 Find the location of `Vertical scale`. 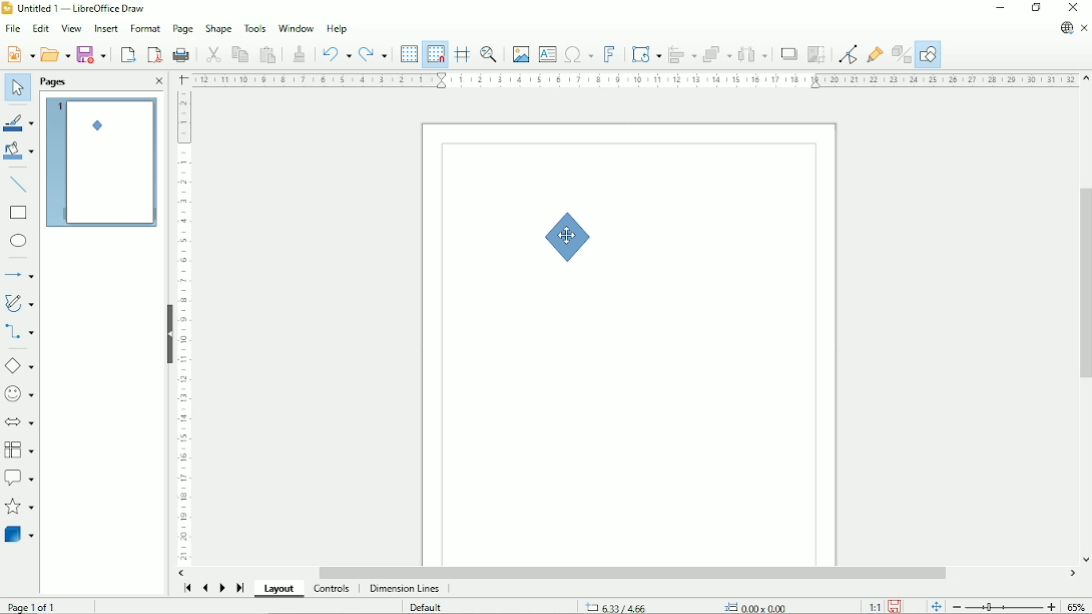

Vertical scale is located at coordinates (184, 326).